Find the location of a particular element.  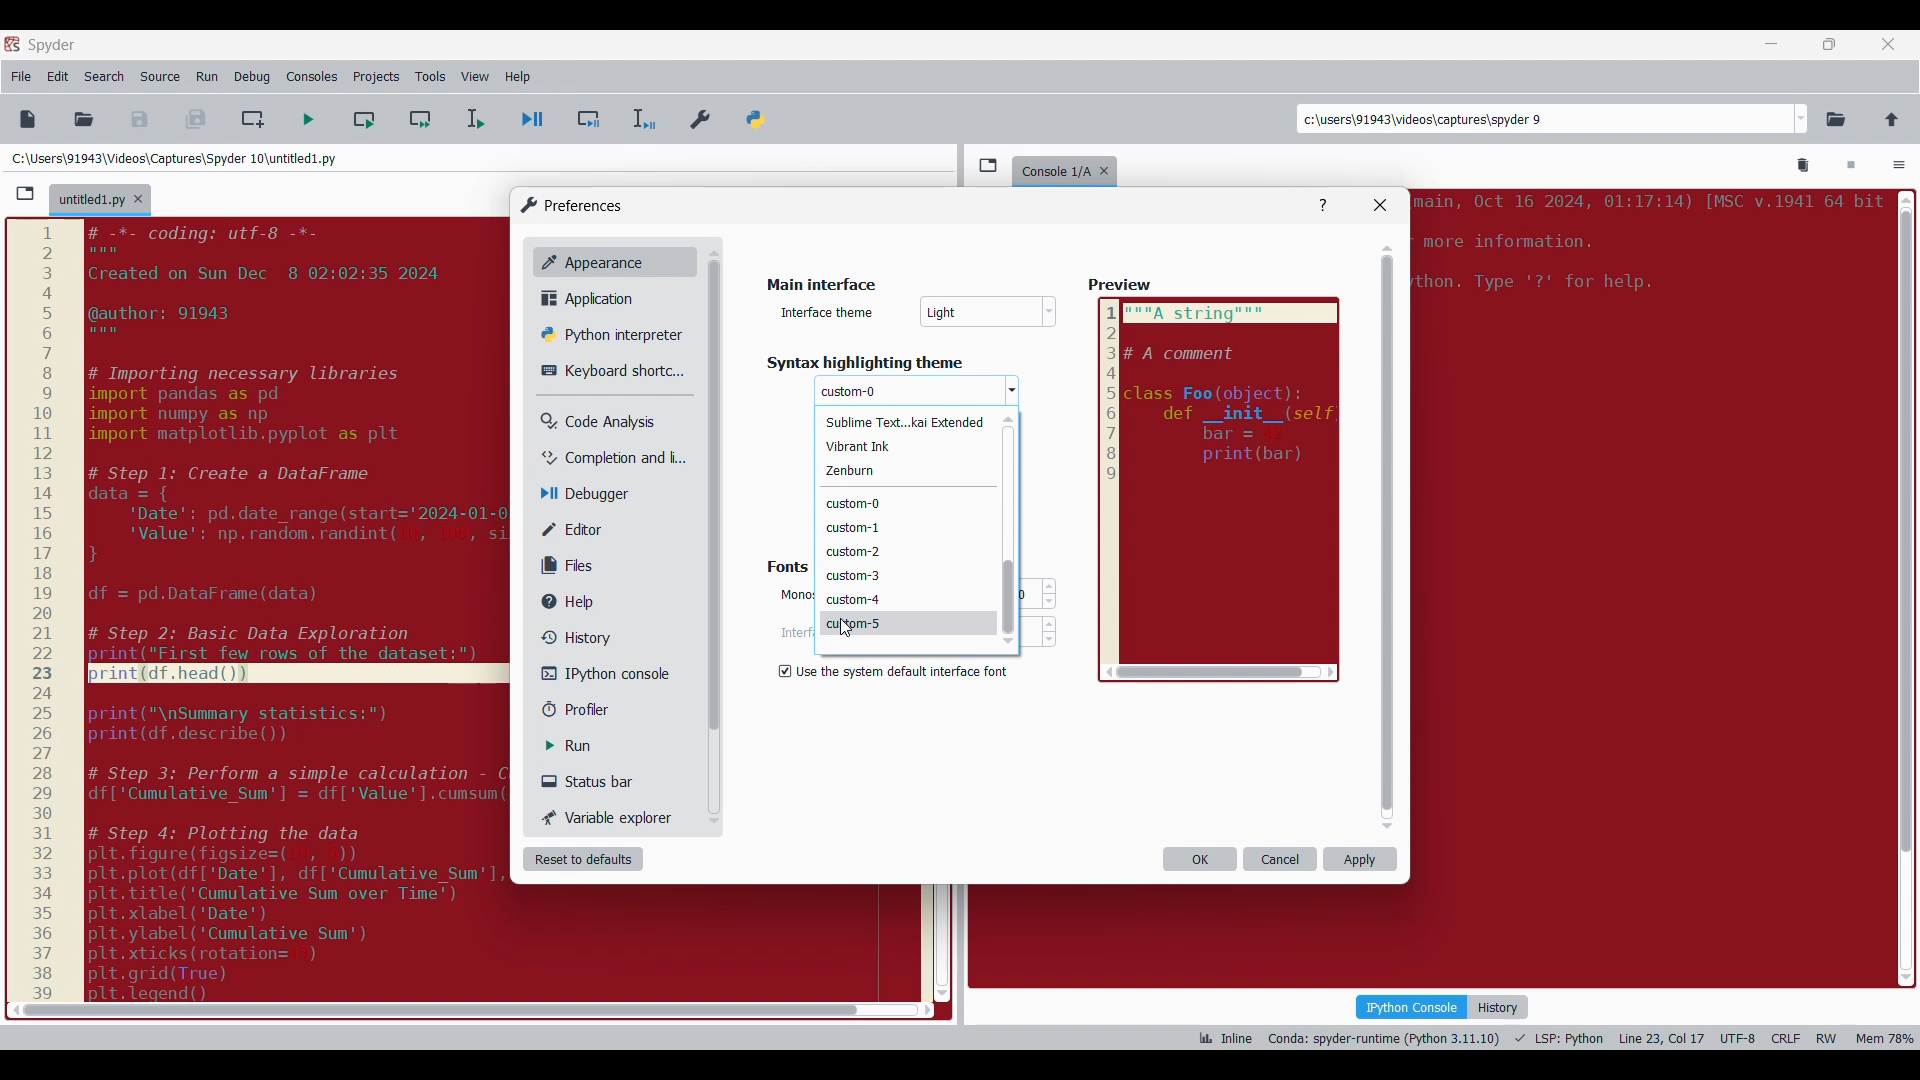

Help is located at coordinates (577, 602).